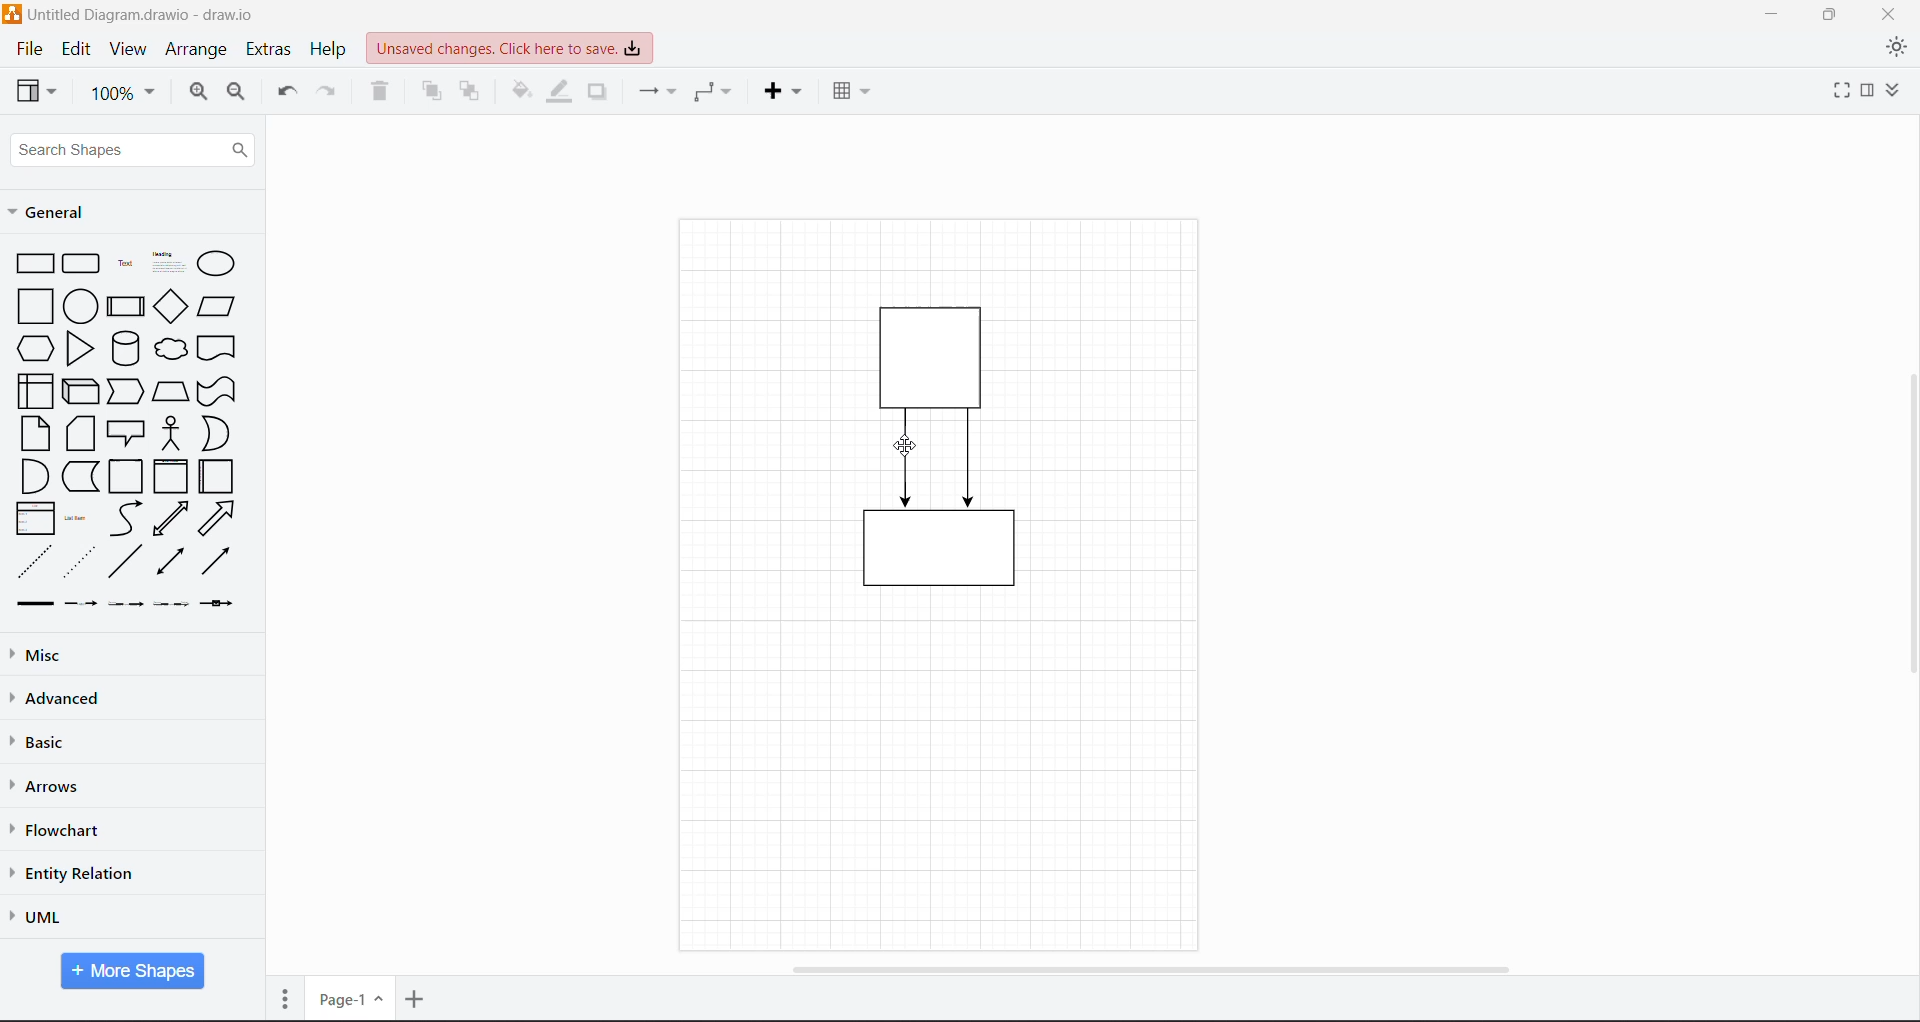 The height and width of the screenshot is (1022, 1920). Describe the element at coordinates (54, 212) in the screenshot. I see `General` at that location.